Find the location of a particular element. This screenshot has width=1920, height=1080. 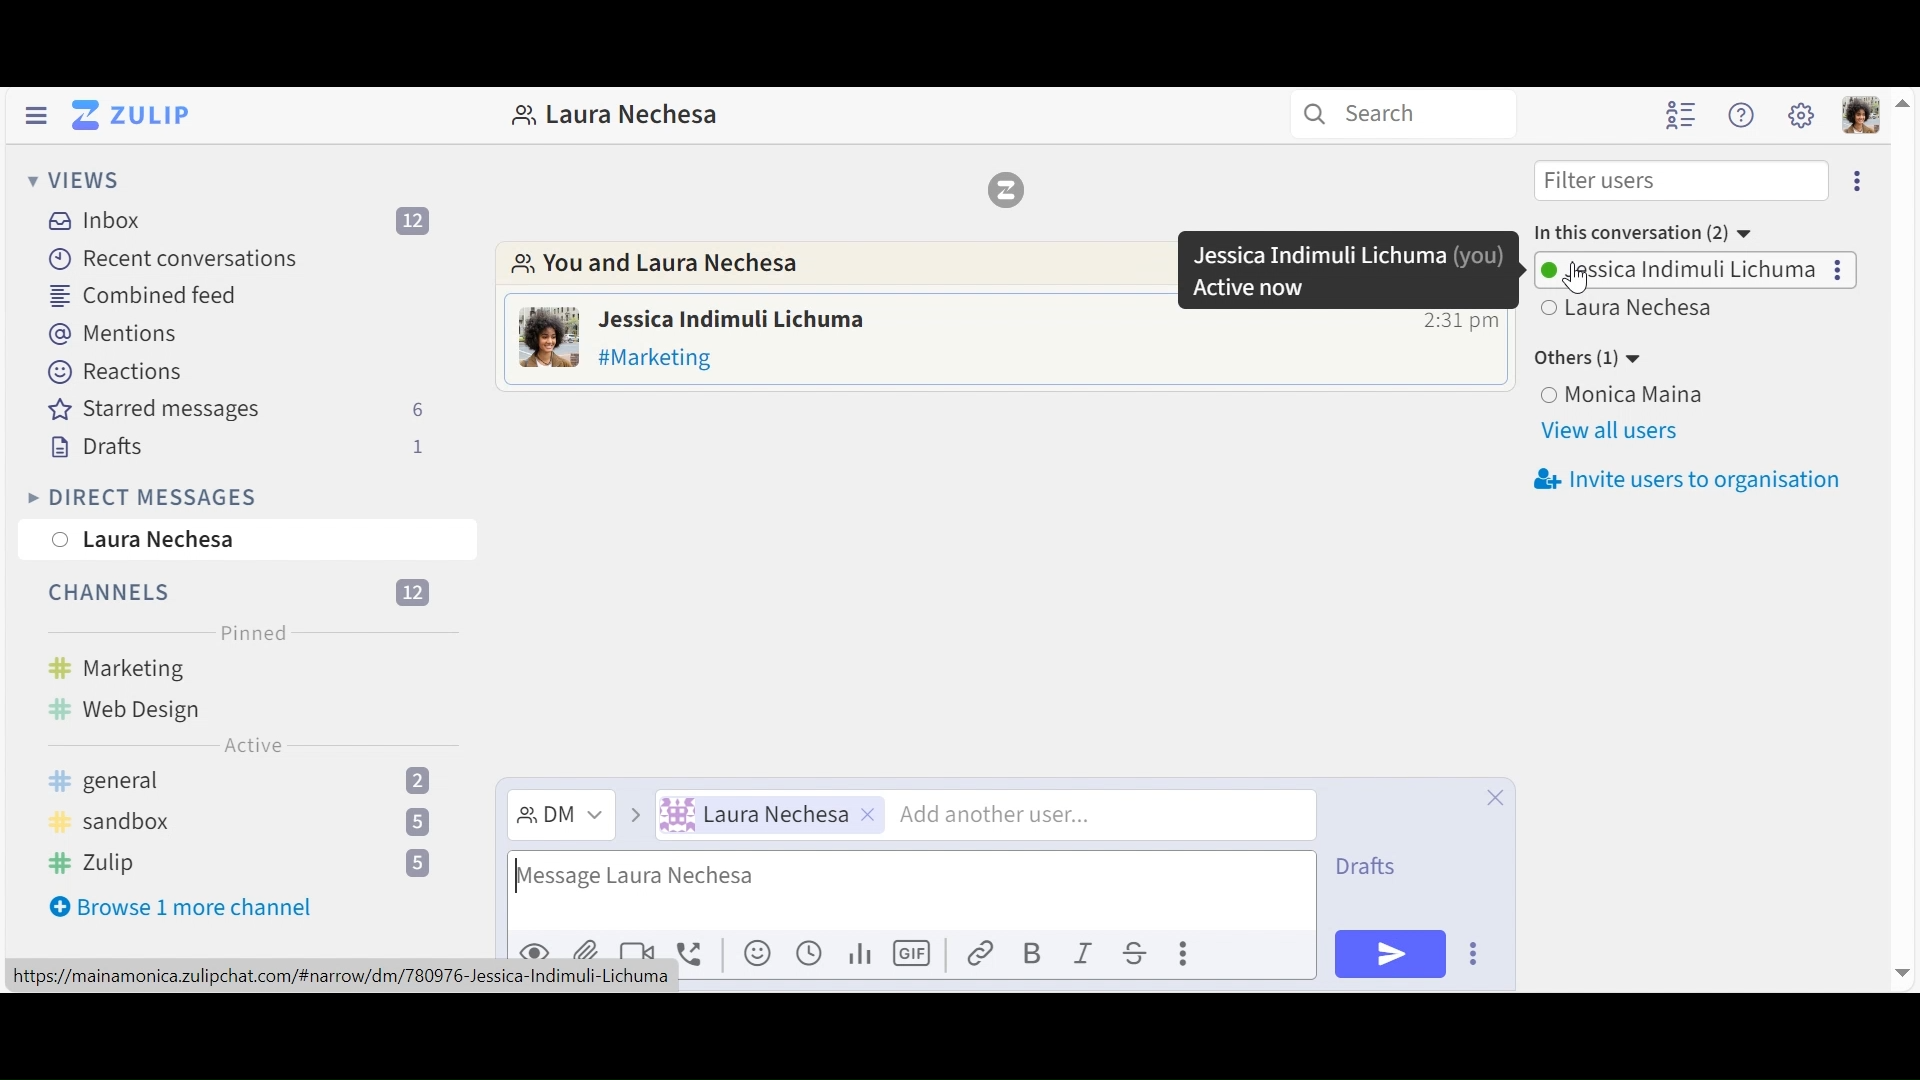

sandbox is located at coordinates (247, 820).